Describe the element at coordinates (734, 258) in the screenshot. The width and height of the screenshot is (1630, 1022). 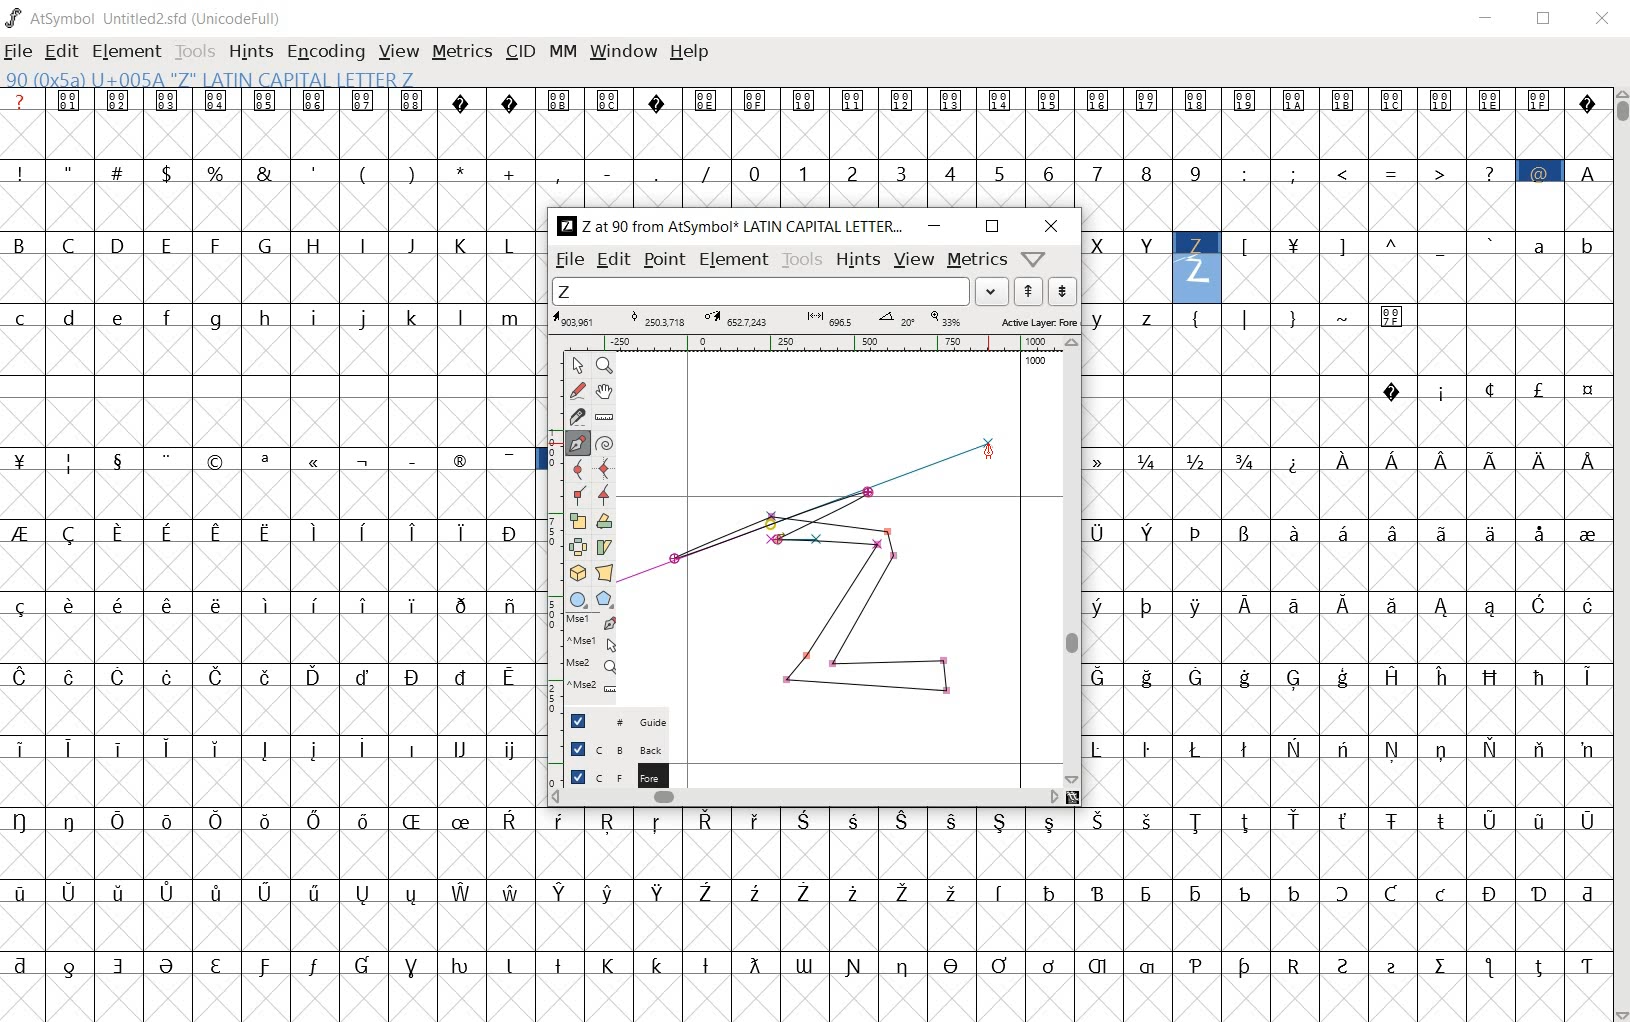
I see `element` at that location.